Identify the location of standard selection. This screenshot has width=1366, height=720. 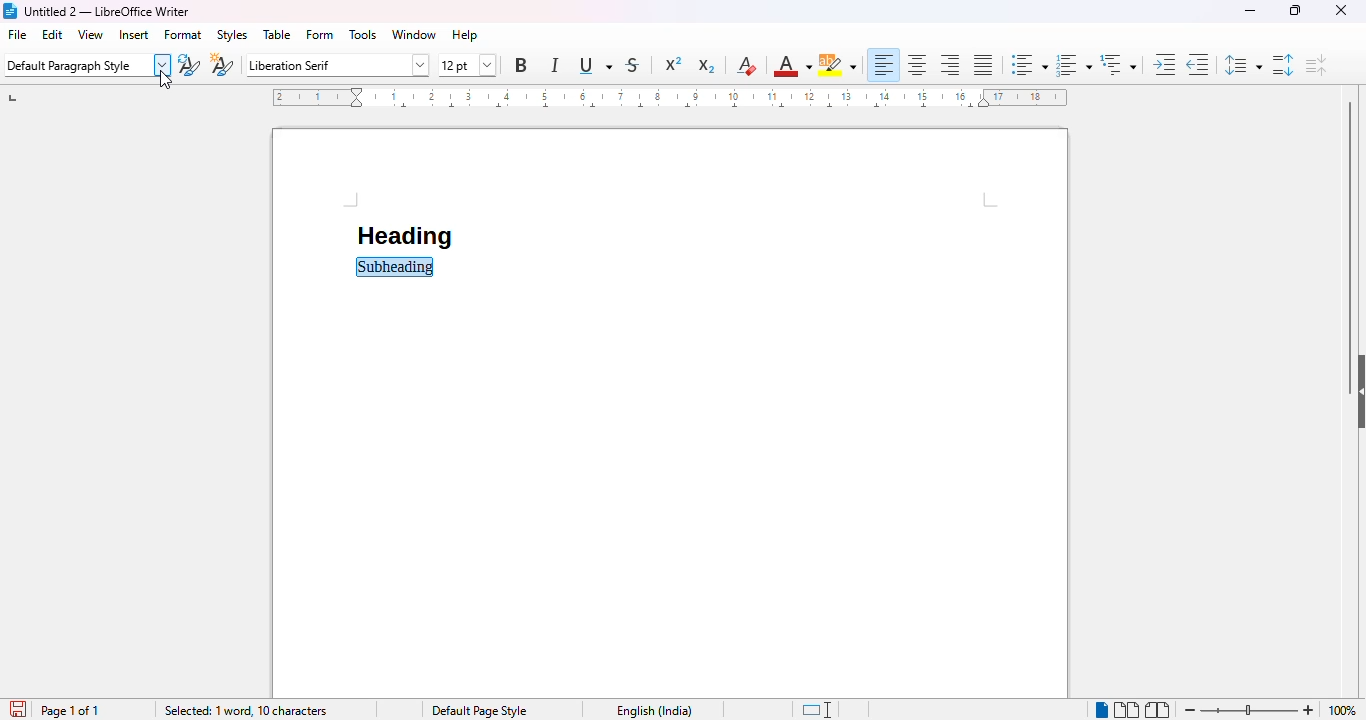
(817, 710).